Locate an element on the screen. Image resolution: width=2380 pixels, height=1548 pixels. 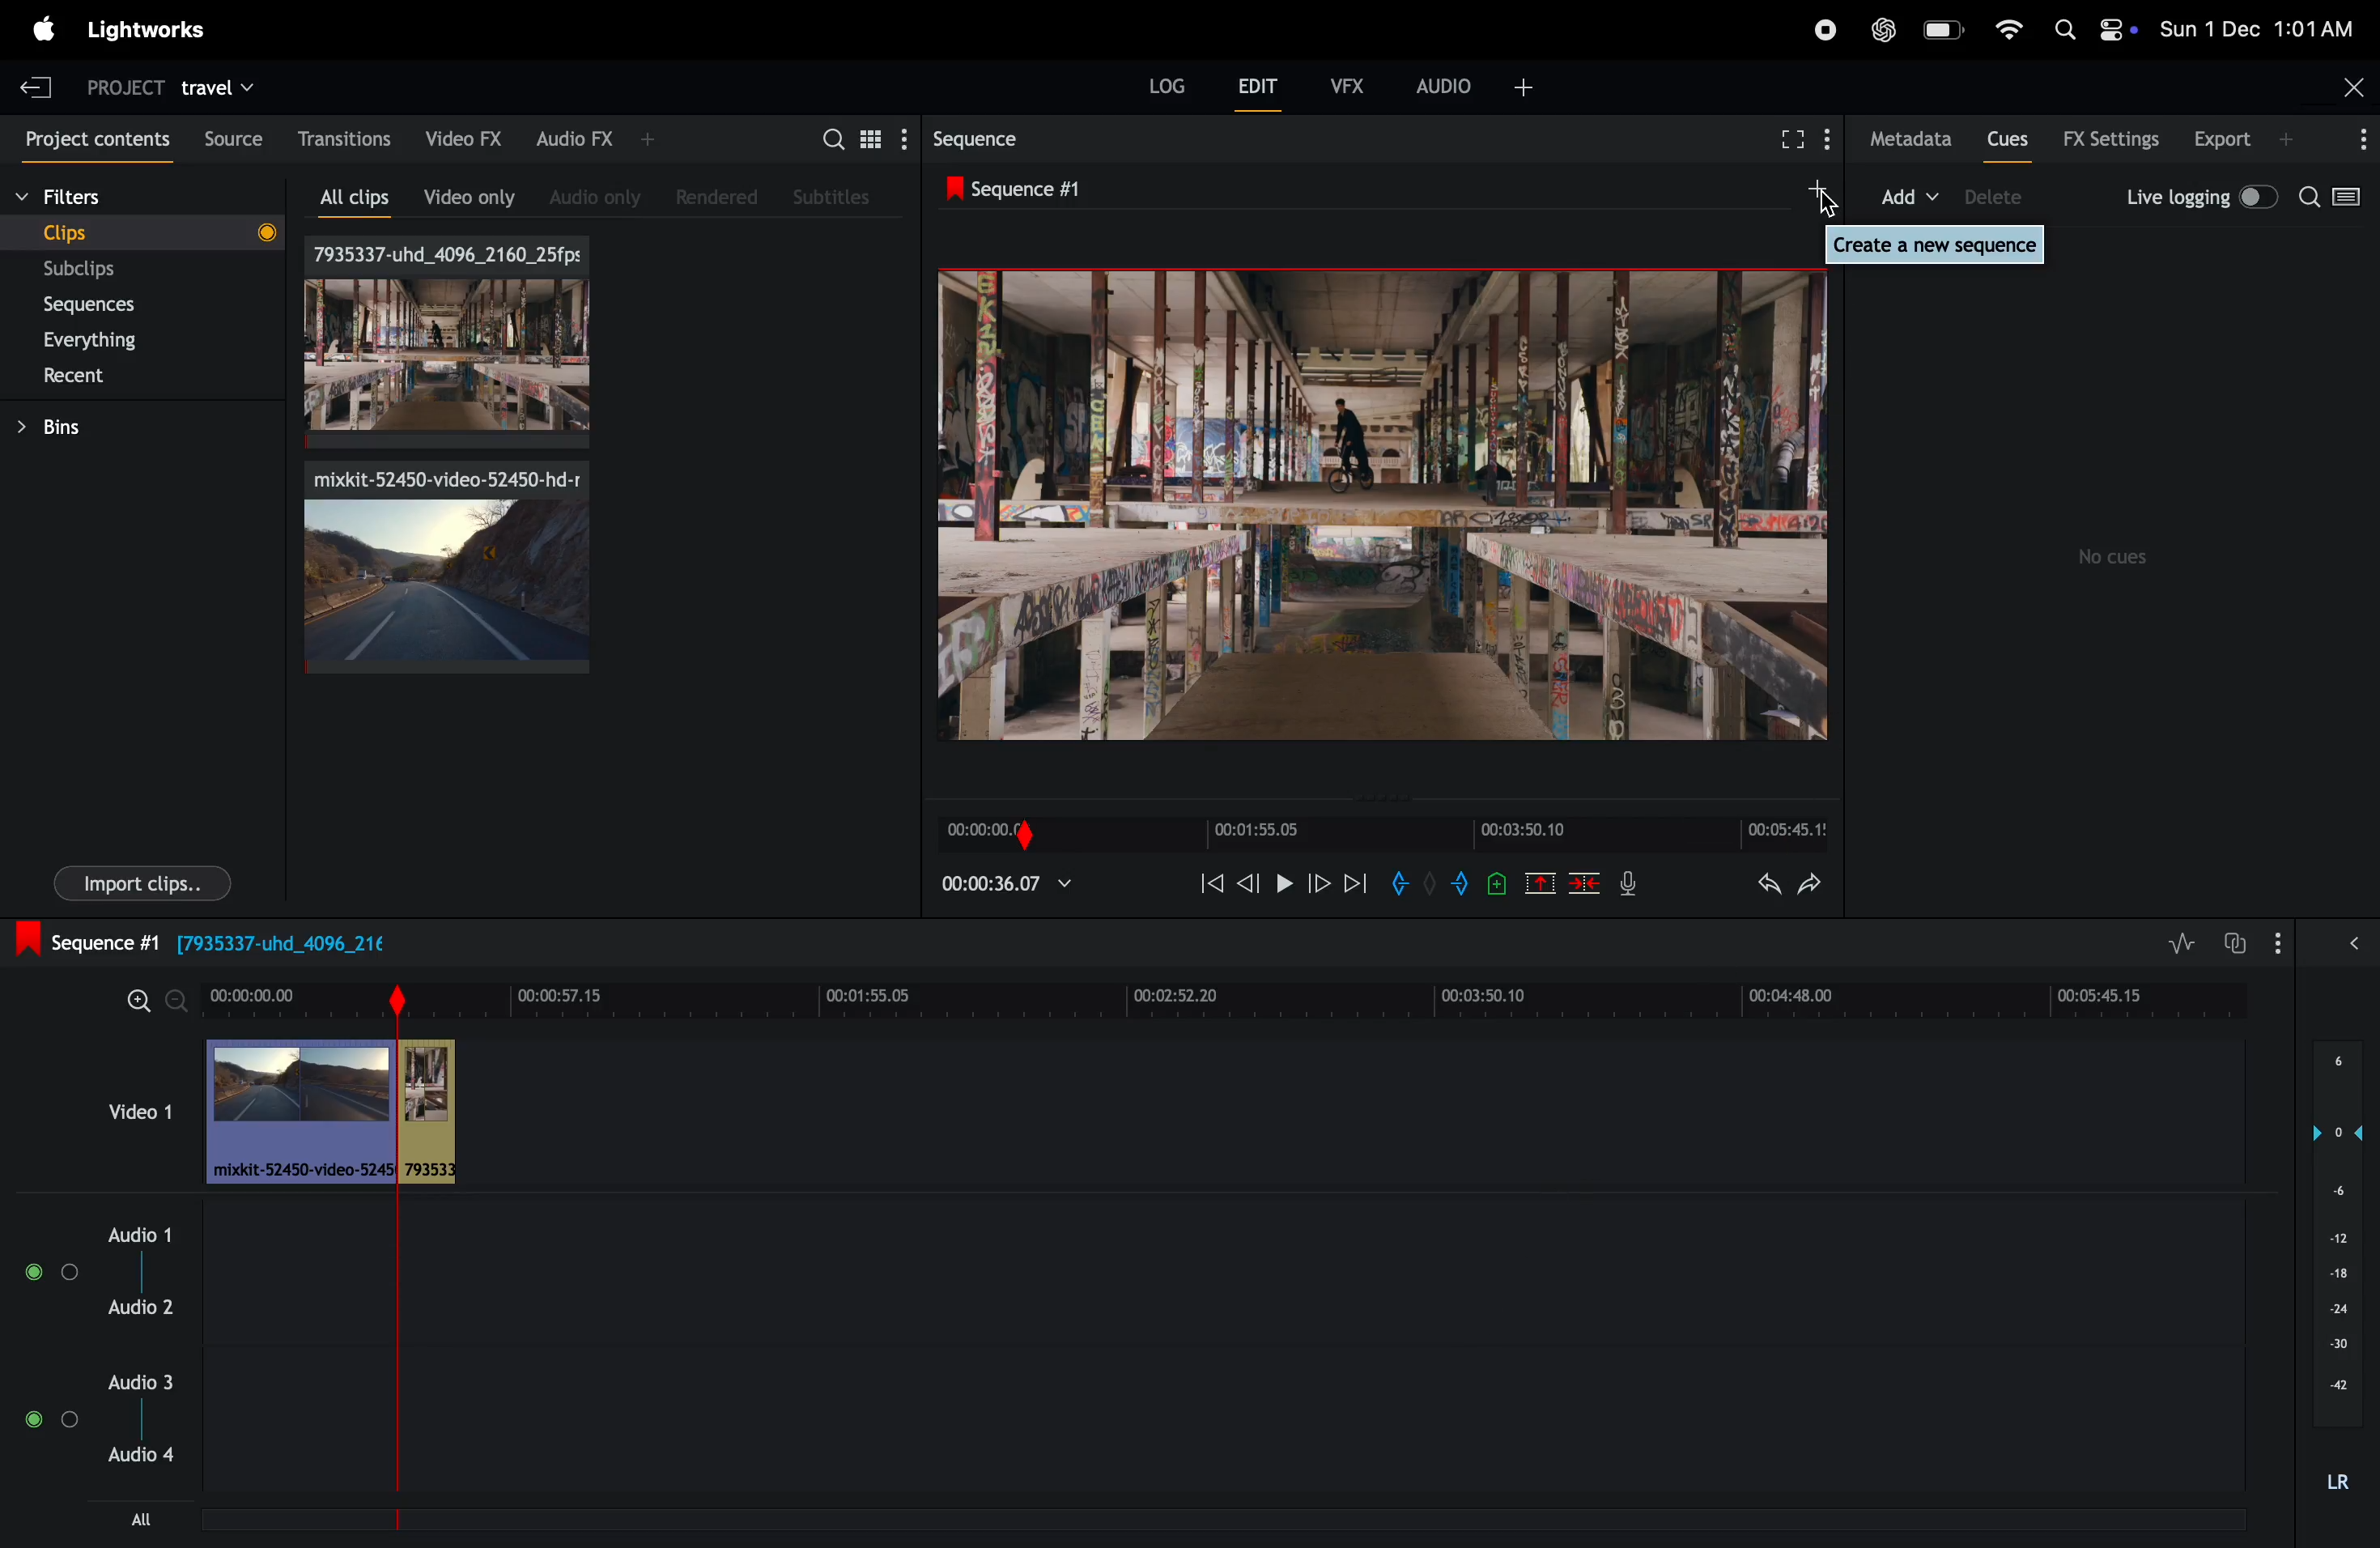
video fx is located at coordinates (465, 135).